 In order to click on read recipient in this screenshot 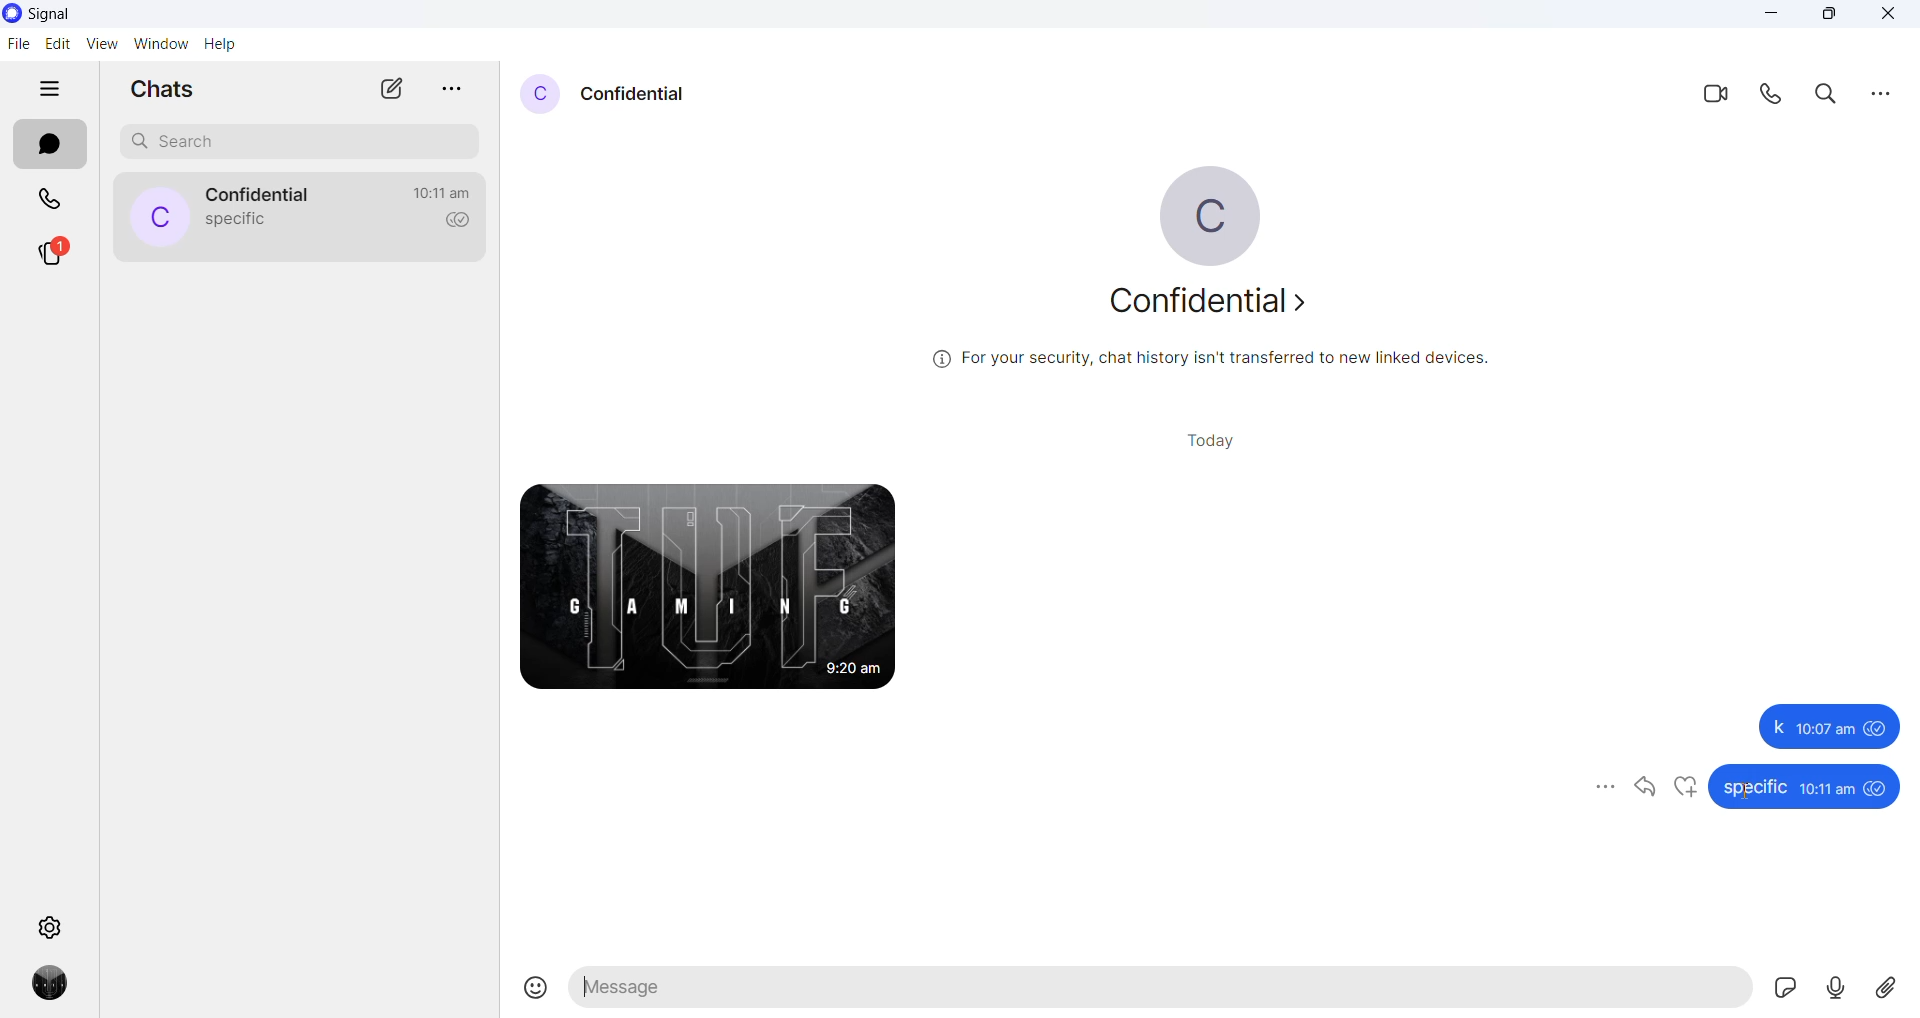, I will do `click(460, 220)`.